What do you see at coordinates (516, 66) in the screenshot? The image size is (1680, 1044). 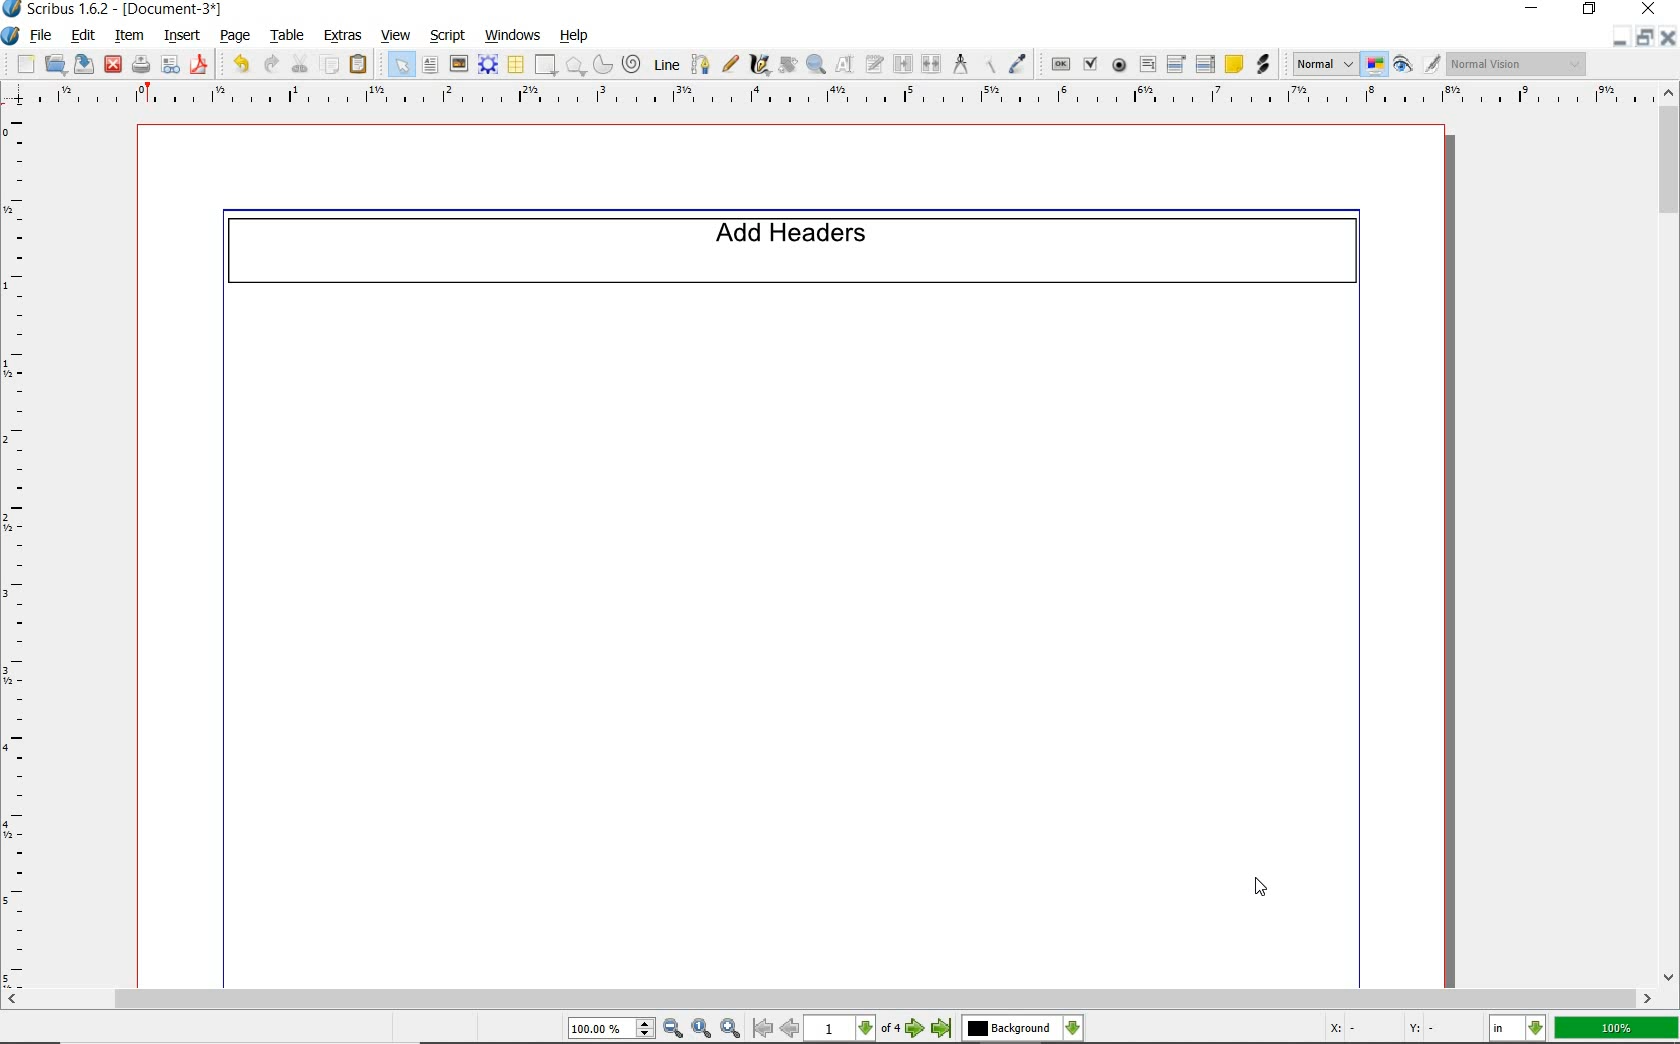 I see `table` at bounding box center [516, 66].